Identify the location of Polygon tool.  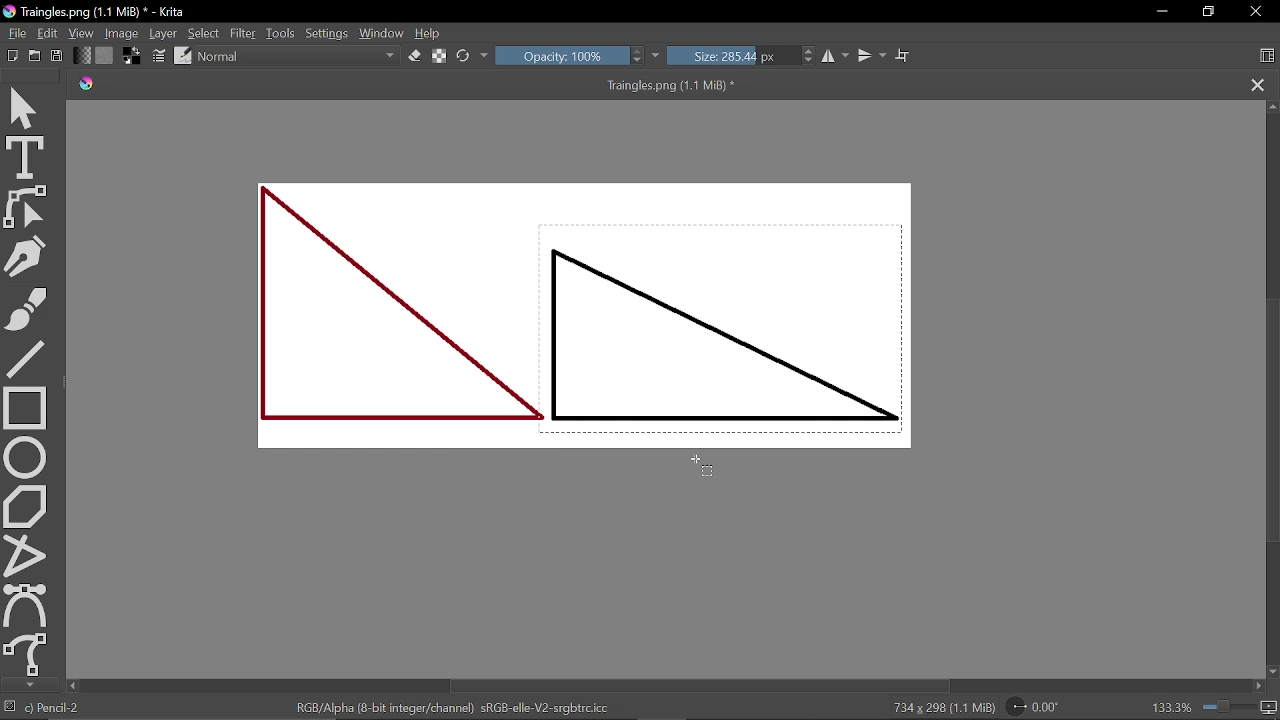
(26, 506).